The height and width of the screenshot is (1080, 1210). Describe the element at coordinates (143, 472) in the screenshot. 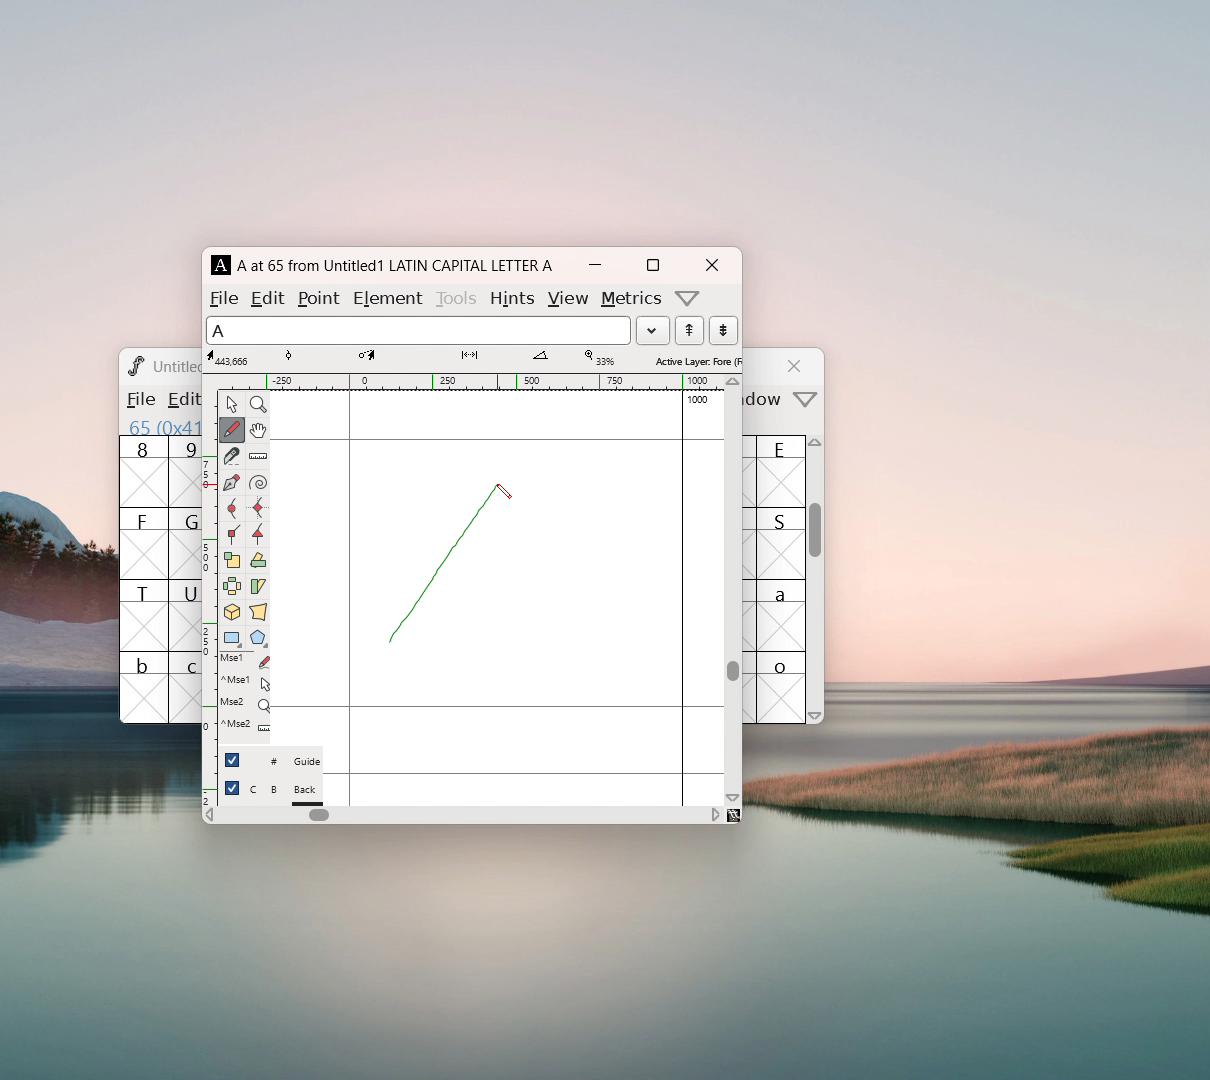

I see `8` at that location.